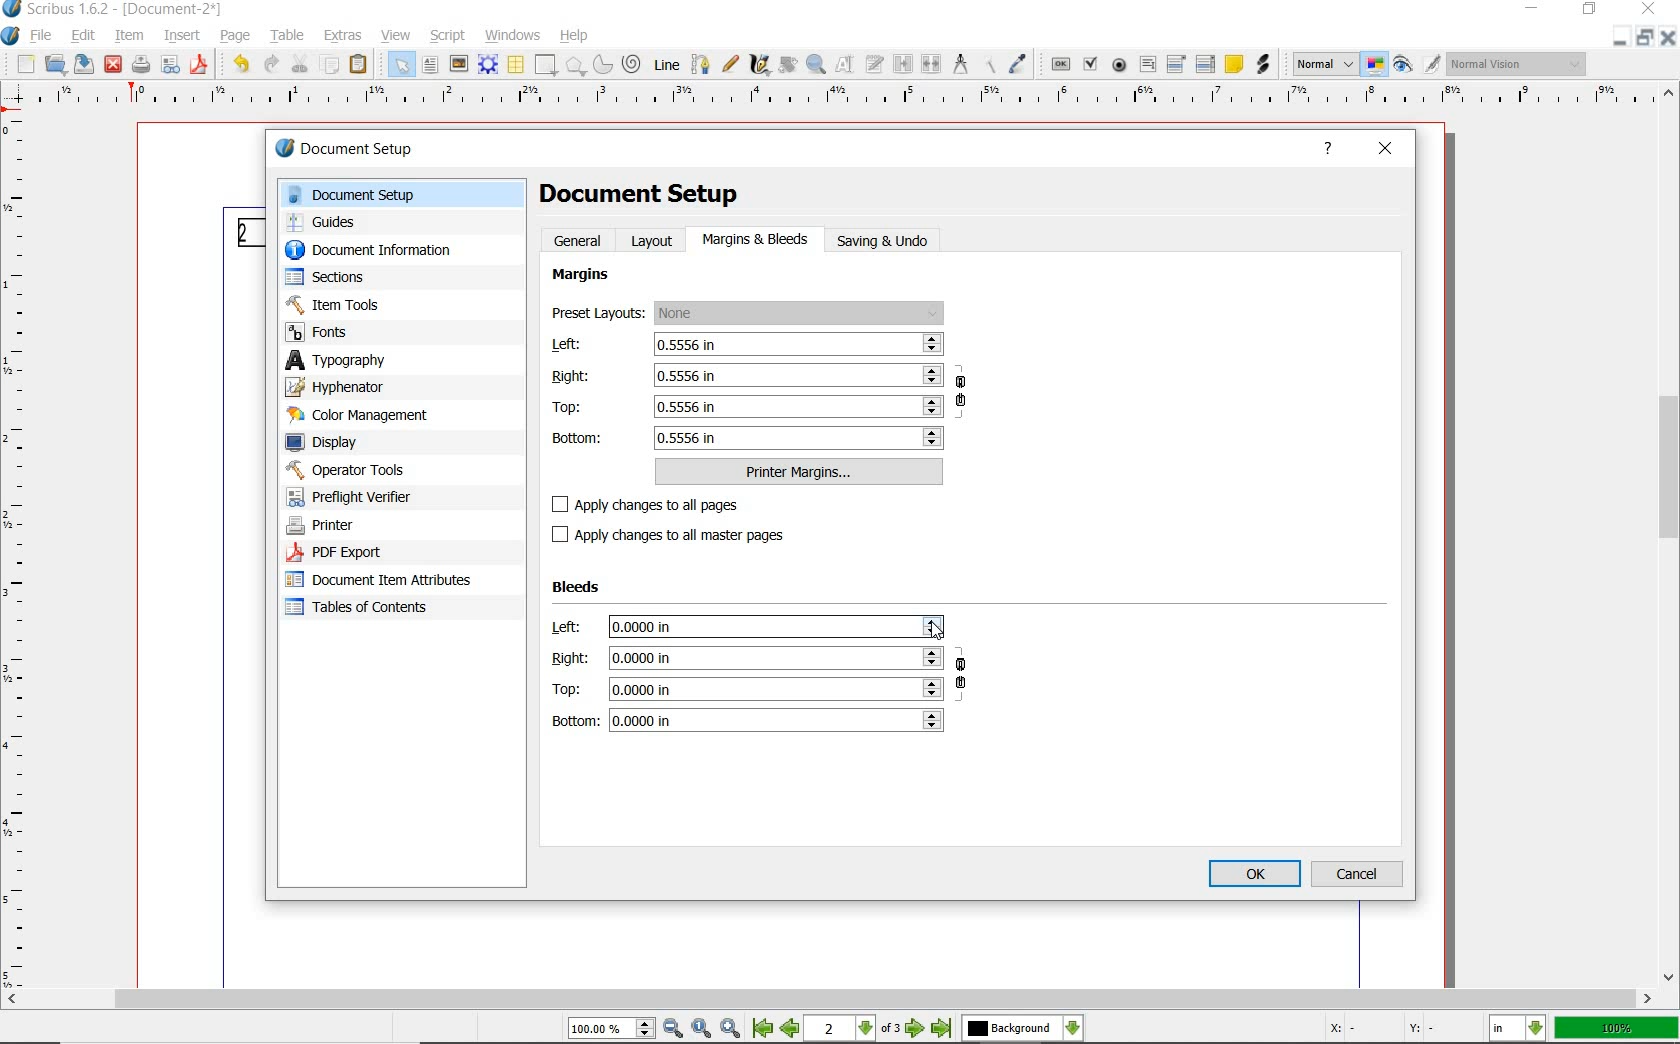 The image size is (1680, 1044). I want to click on calligraphic line, so click(761, 65).